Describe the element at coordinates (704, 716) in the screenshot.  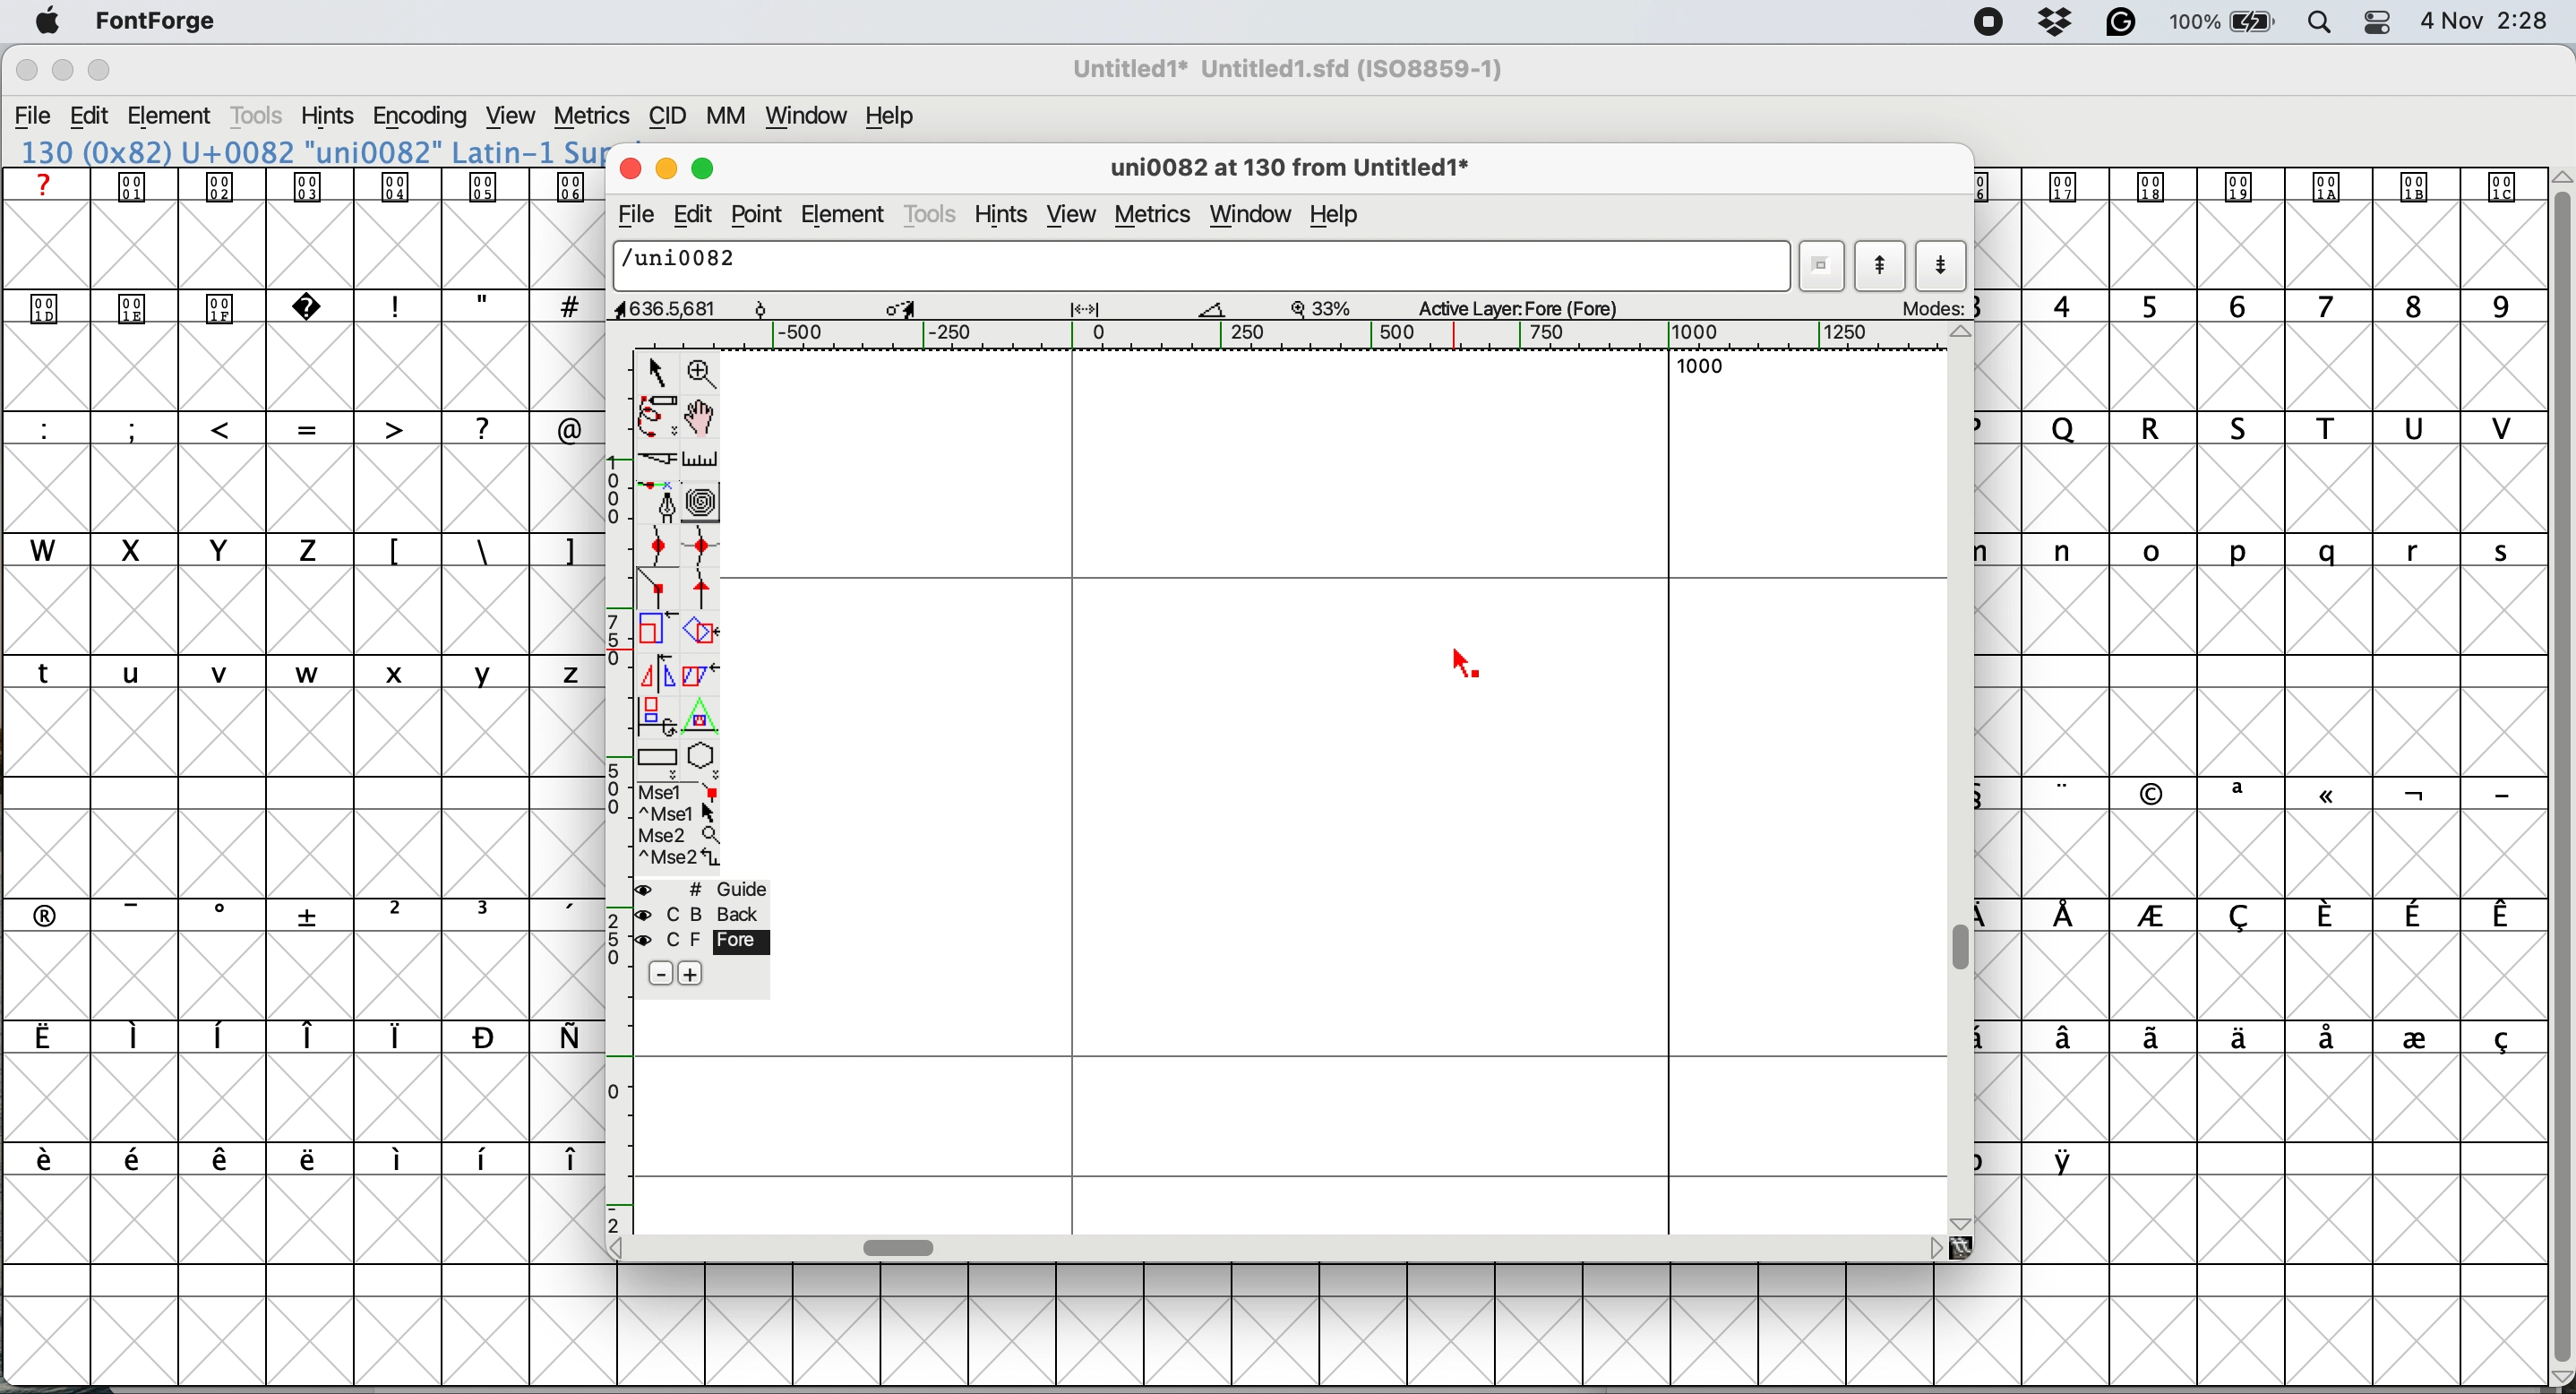
I see `perform a perspective transformation on screen` at that location.